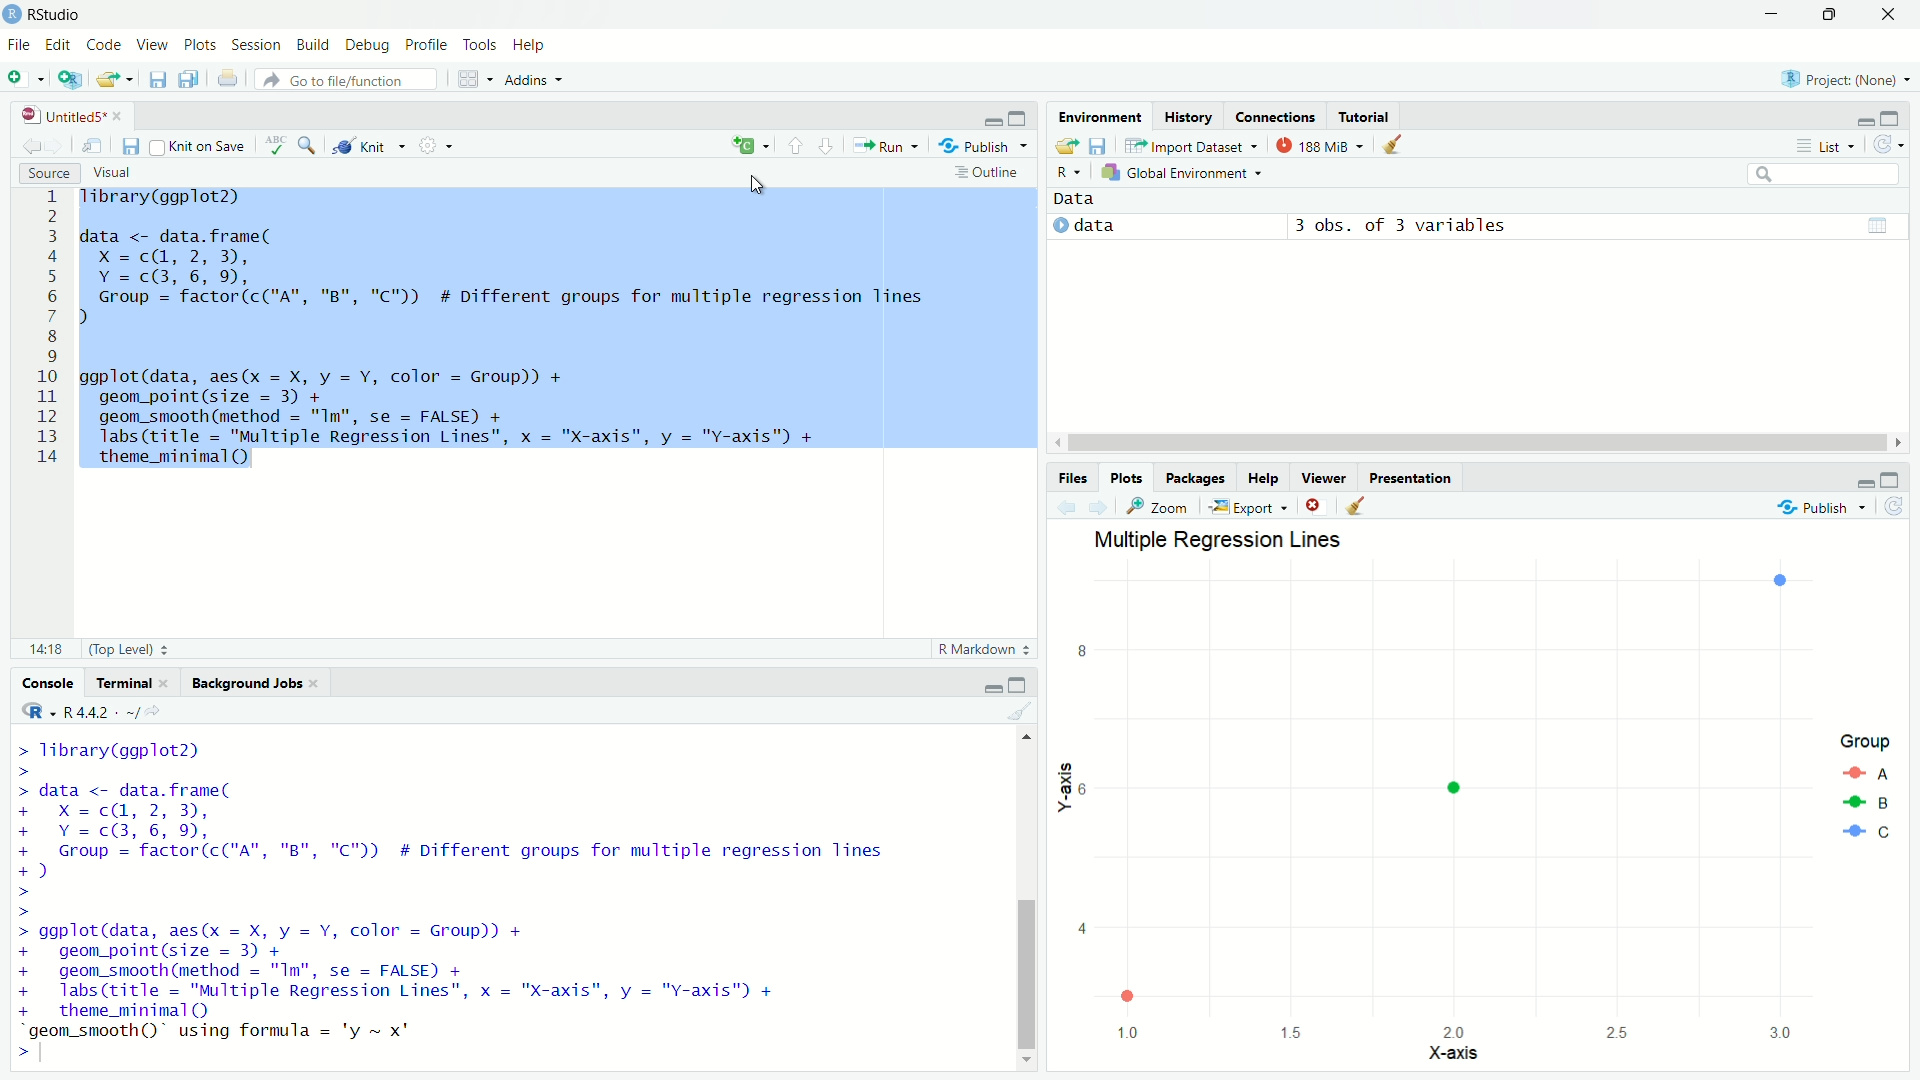 This screenshot has width=1920, height=1080. Describe the element at coordinates (1187, 145) in the screenshot. I see `Import Dataset` at that location.